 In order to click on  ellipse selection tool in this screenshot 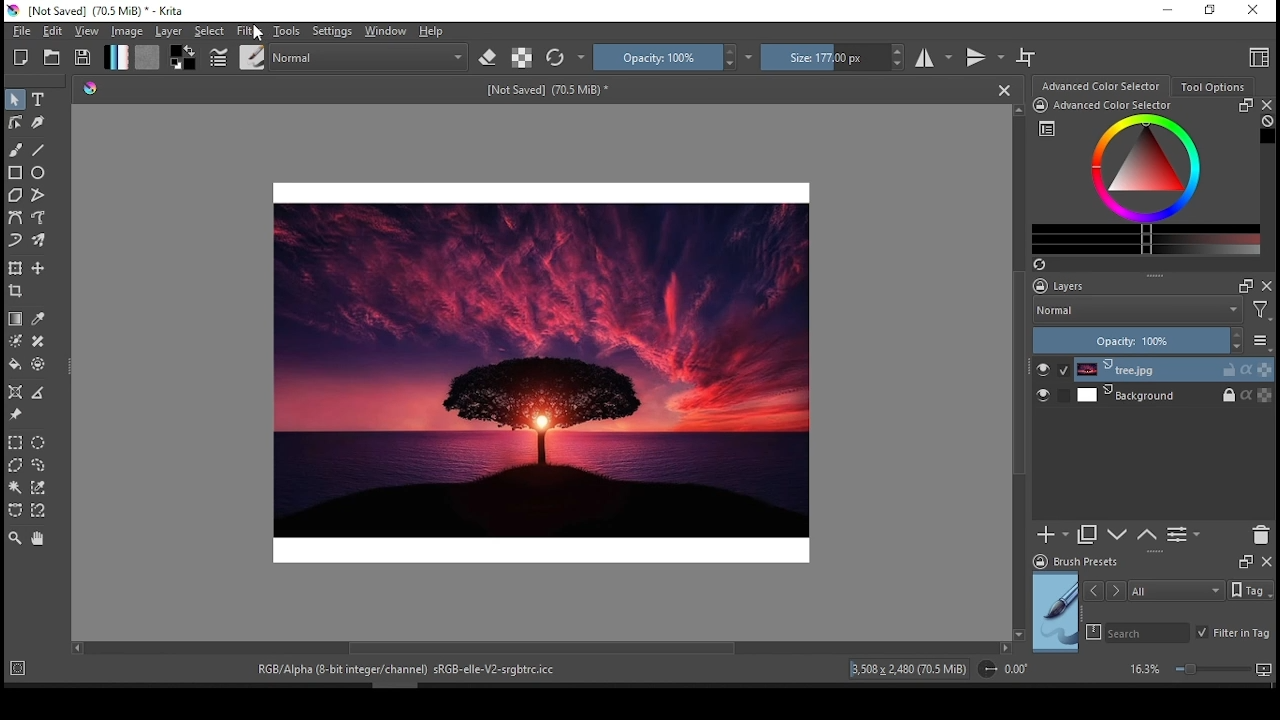, I will do `click(38, 442)`.